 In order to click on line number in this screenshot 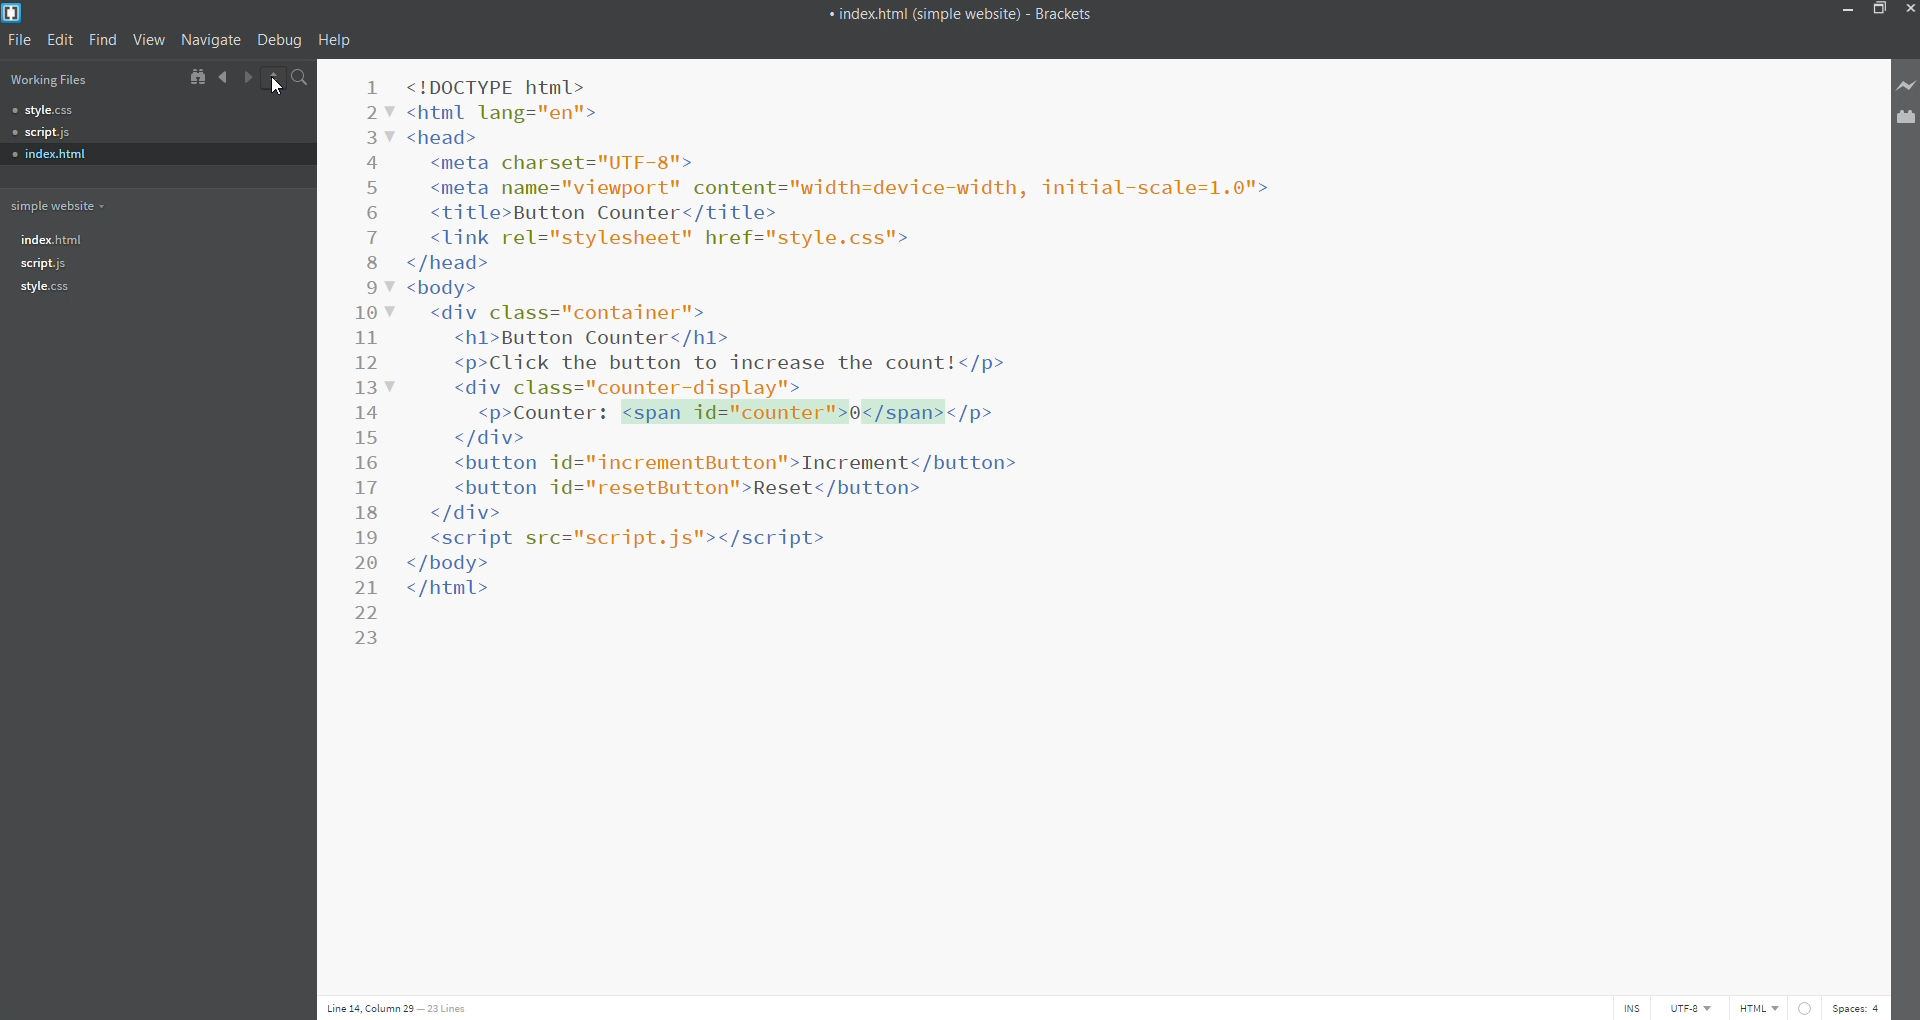, I will do `click(370, 364)`.